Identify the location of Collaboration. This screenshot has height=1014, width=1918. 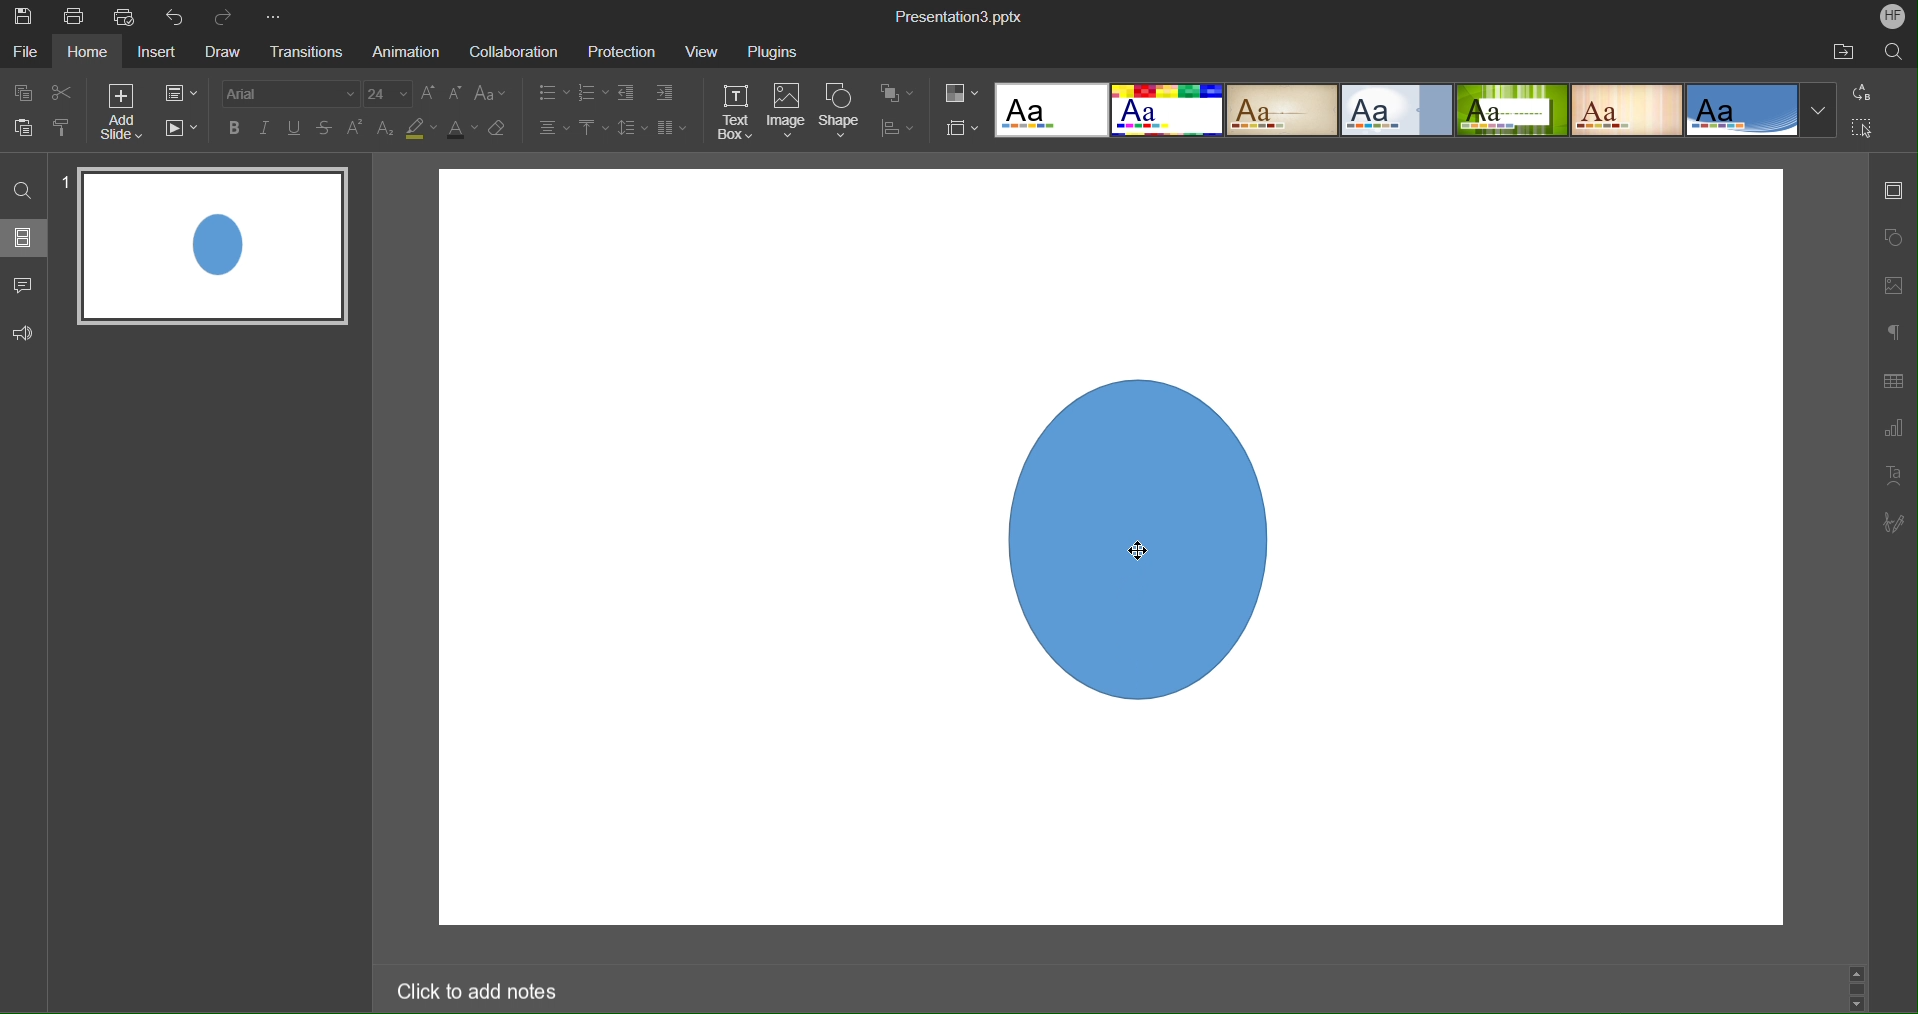
(513, 52).